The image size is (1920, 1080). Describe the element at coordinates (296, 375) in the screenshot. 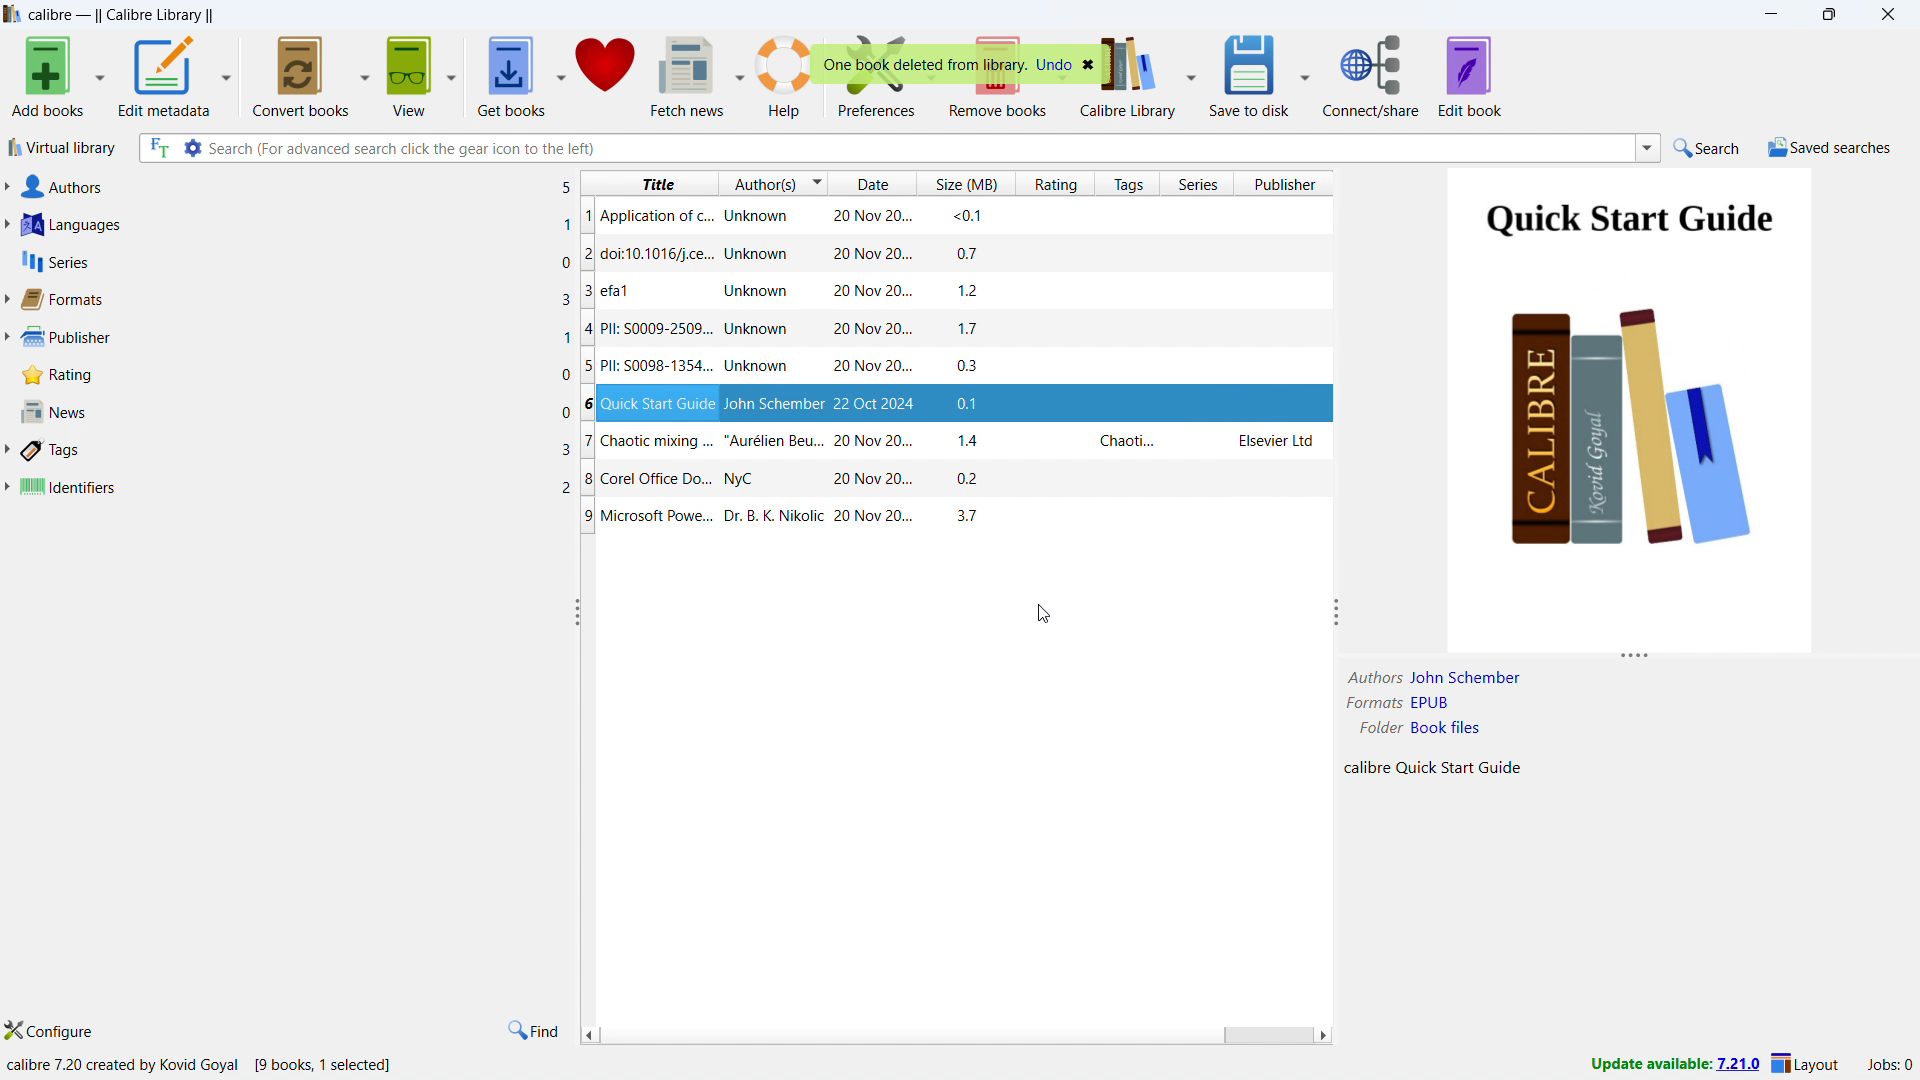

I see `rating` at that location.